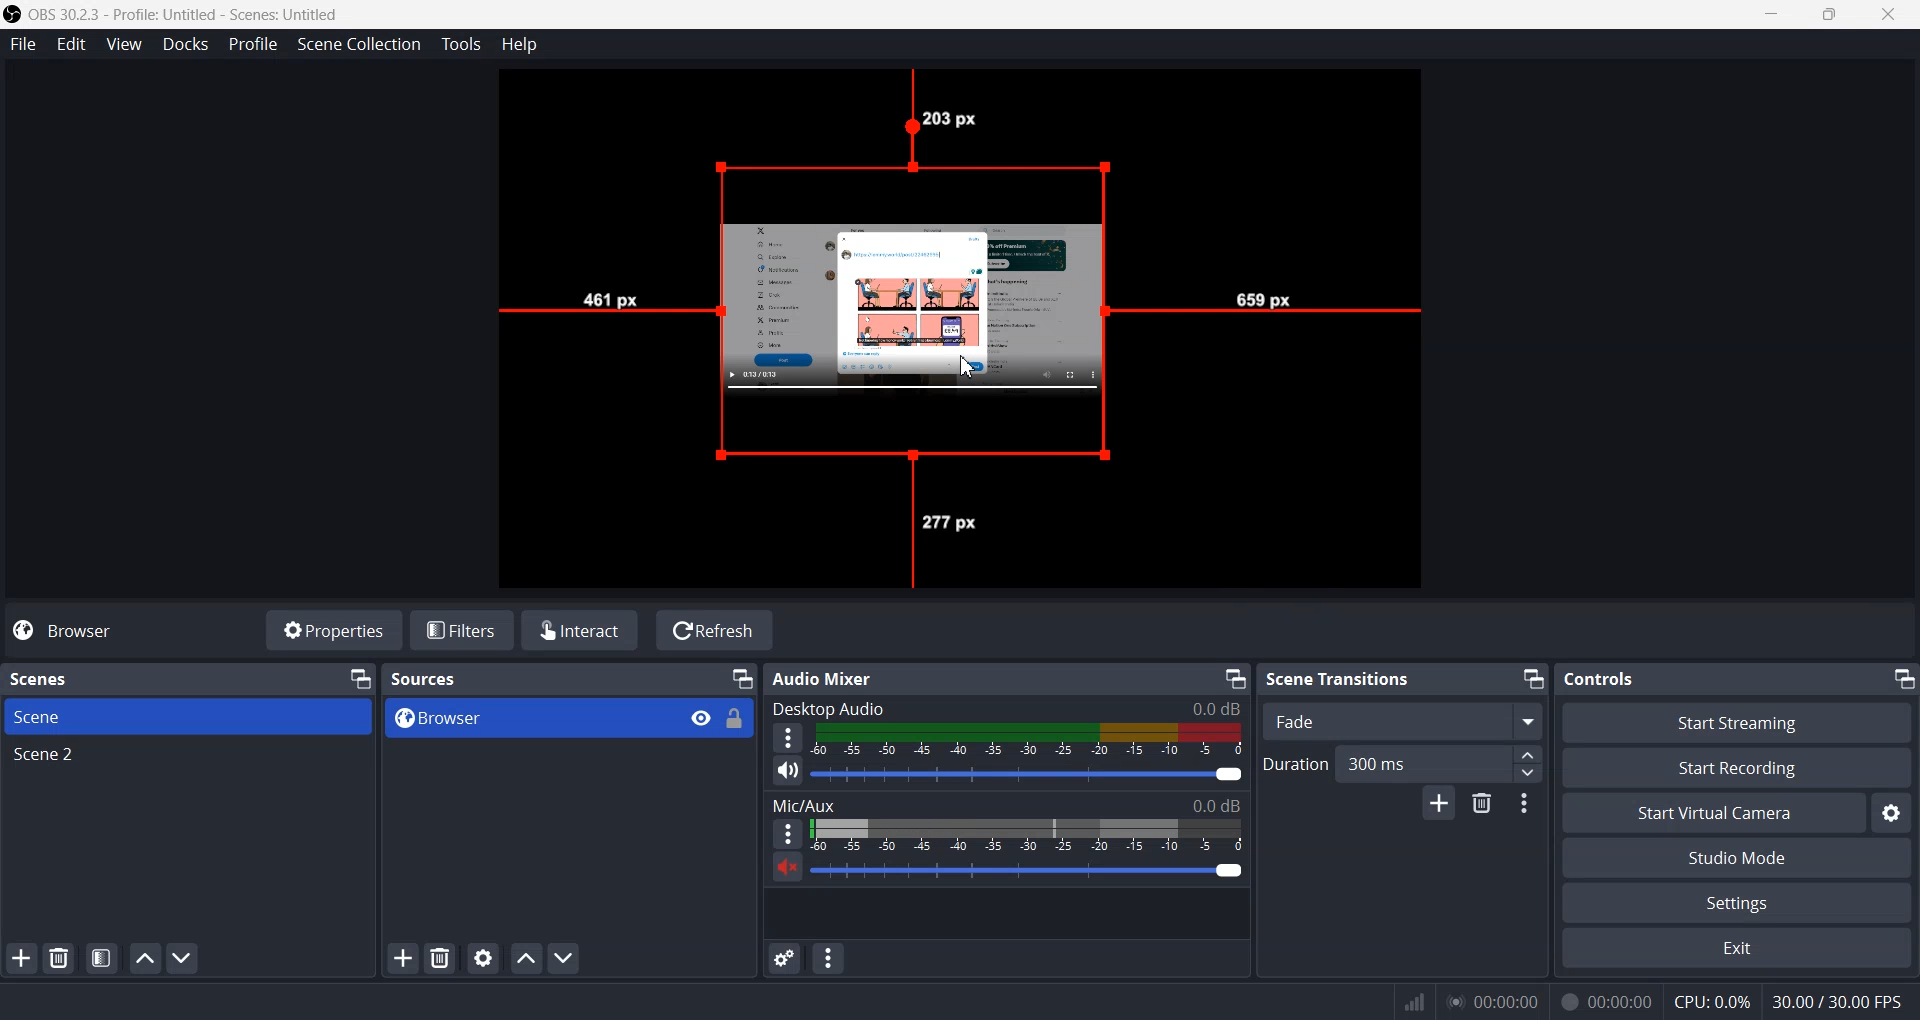  I want to click on Move sources down, so click(563, 957).